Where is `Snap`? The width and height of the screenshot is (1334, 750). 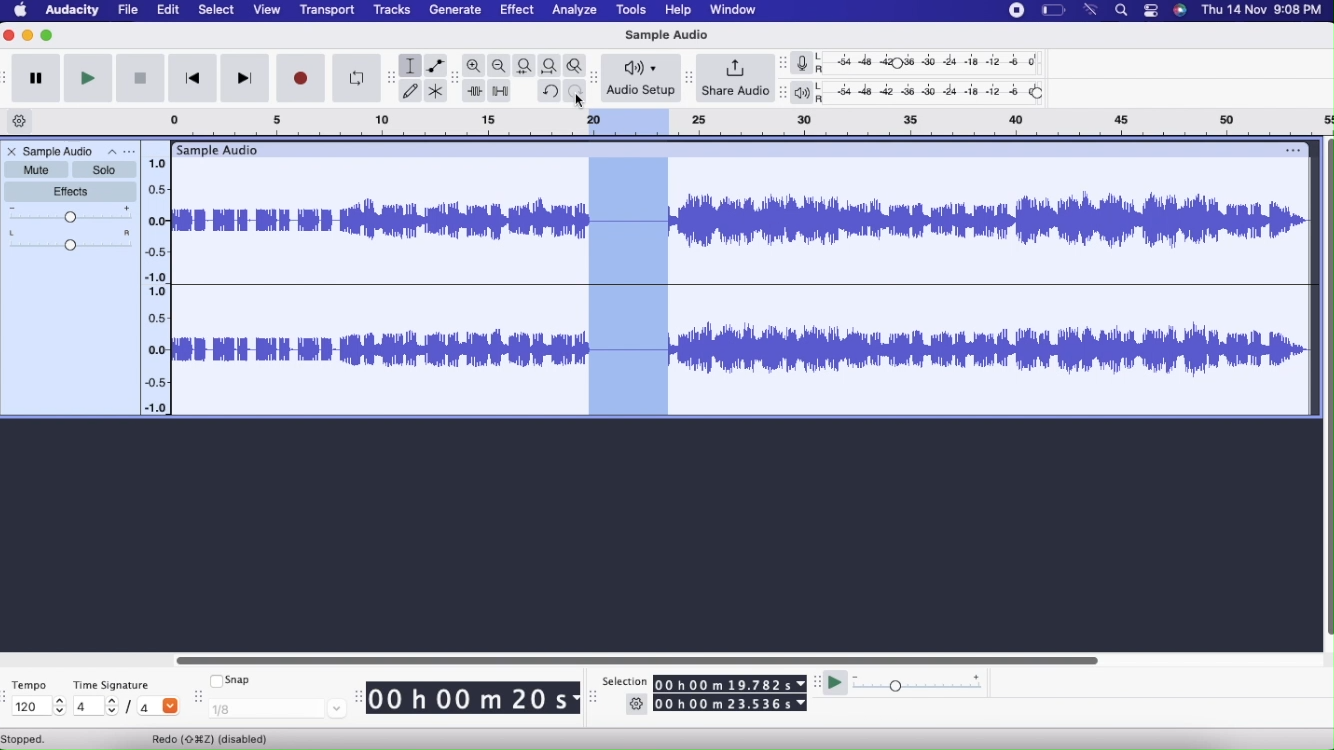 Snap is located at coordinates (233, 680).